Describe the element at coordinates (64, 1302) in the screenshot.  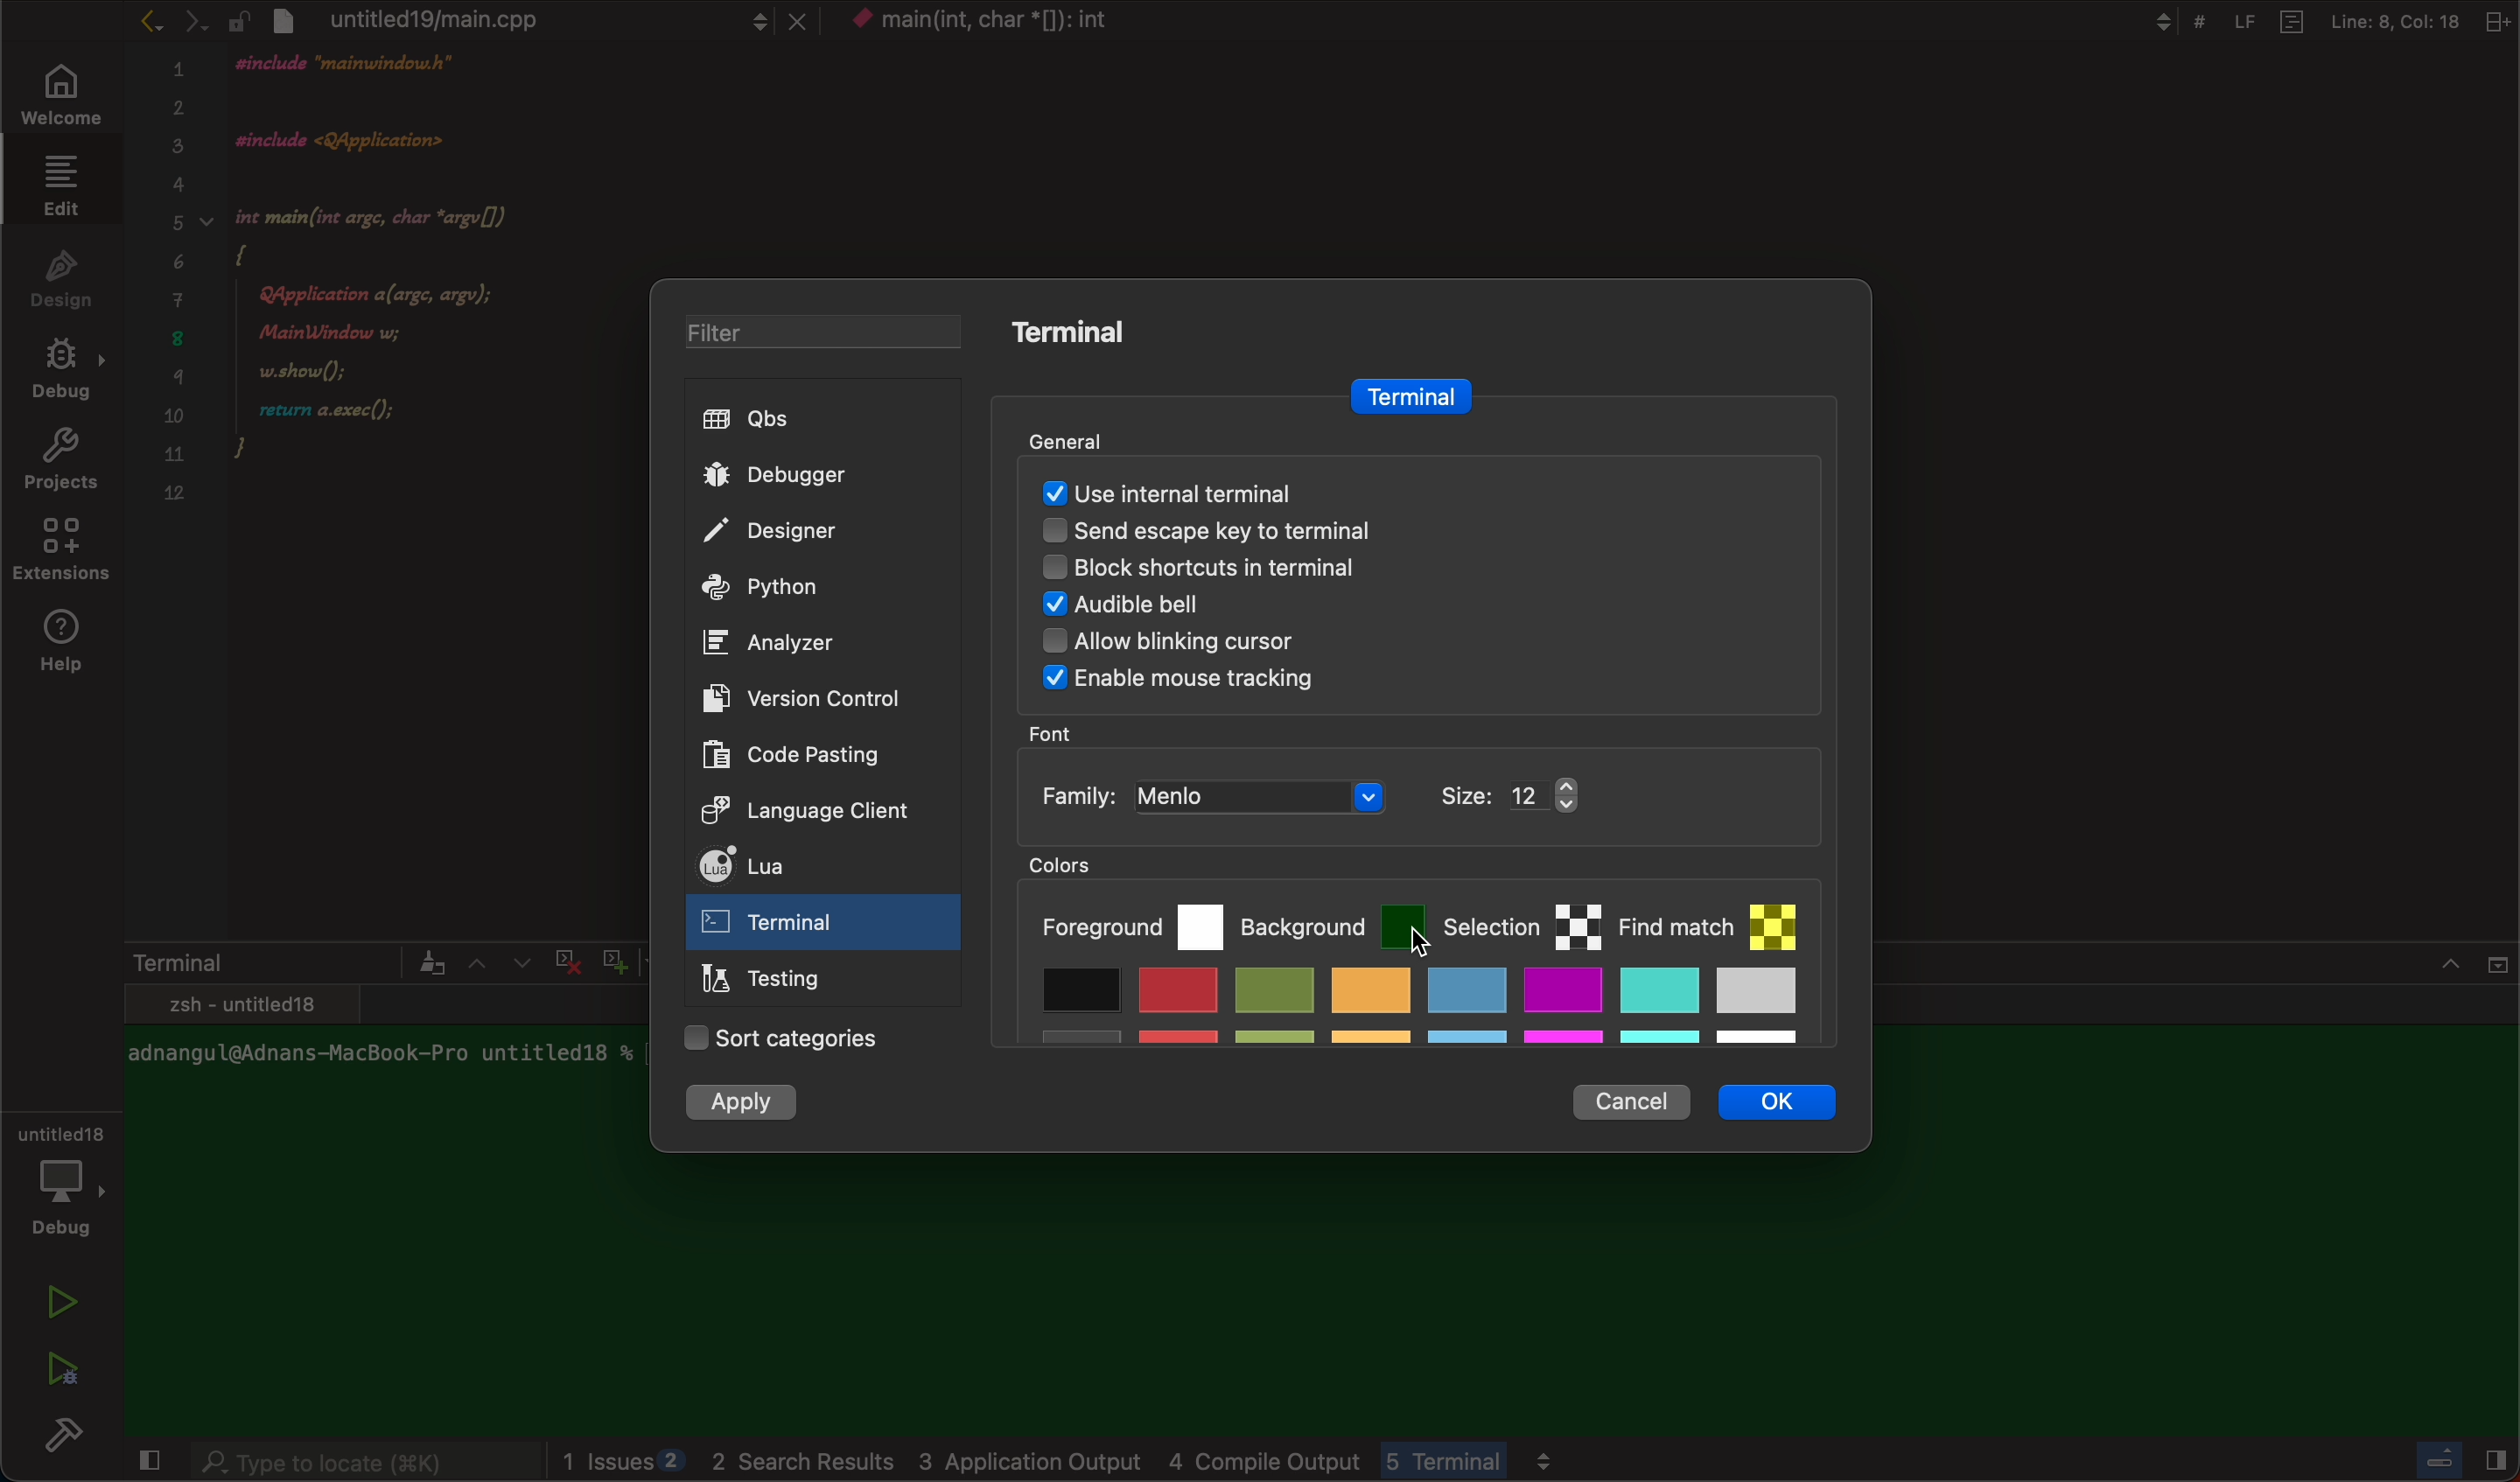
I see `run` at that location.